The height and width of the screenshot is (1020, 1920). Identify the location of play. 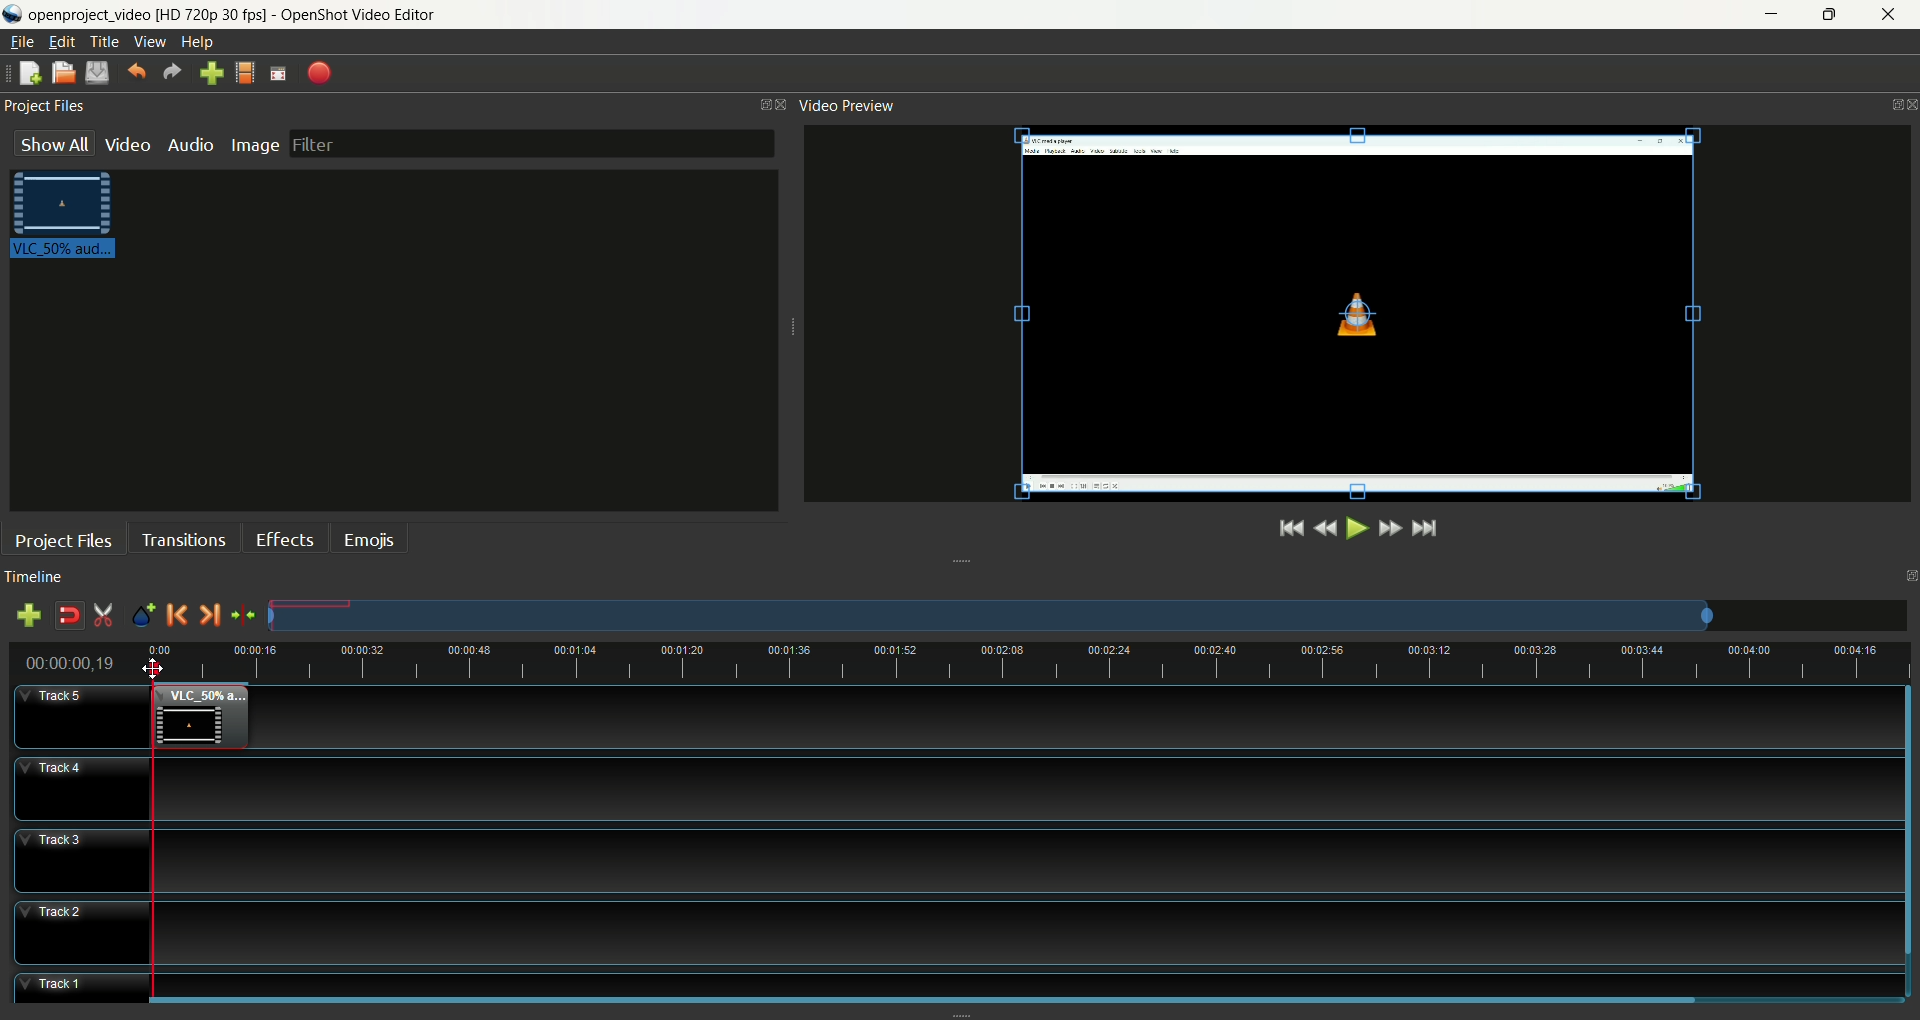
(1354, 528).